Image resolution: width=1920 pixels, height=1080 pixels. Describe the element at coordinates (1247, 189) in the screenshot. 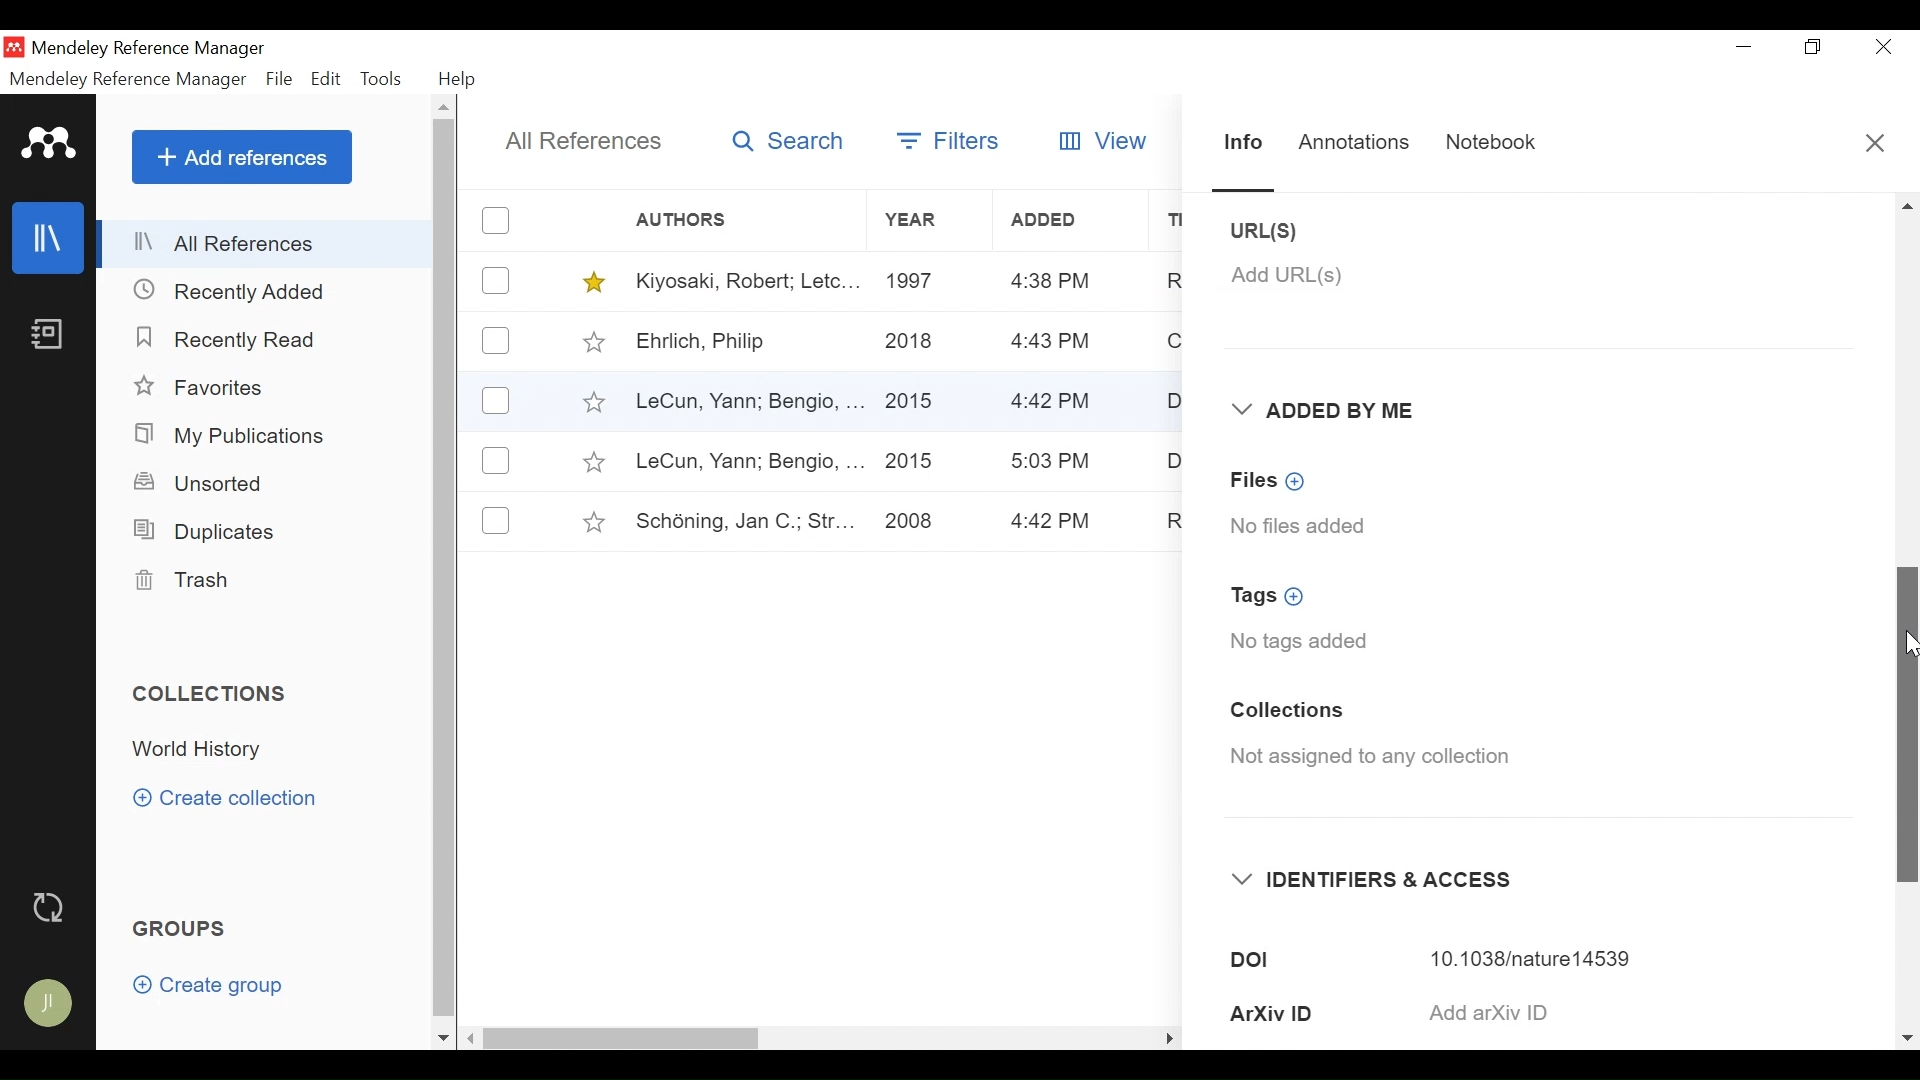

I see `Slider` at that location.